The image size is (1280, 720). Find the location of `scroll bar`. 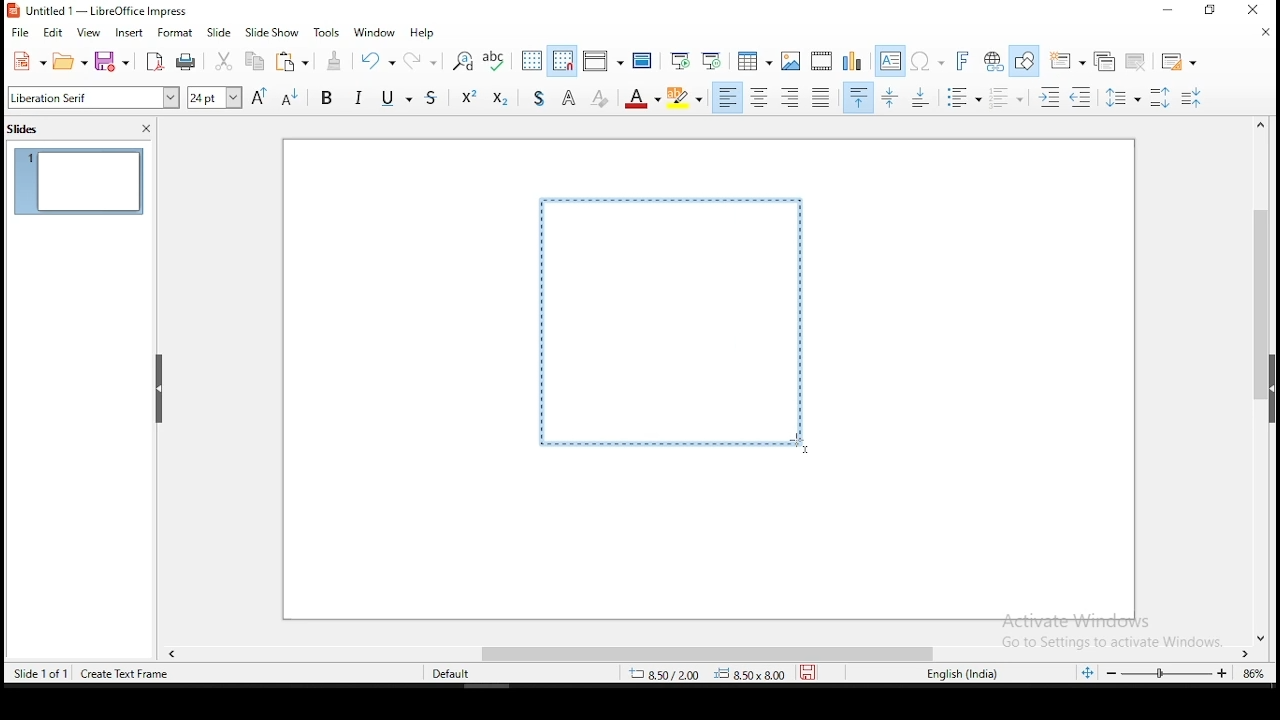

scroll bar is located at coordinates (1261, 381).